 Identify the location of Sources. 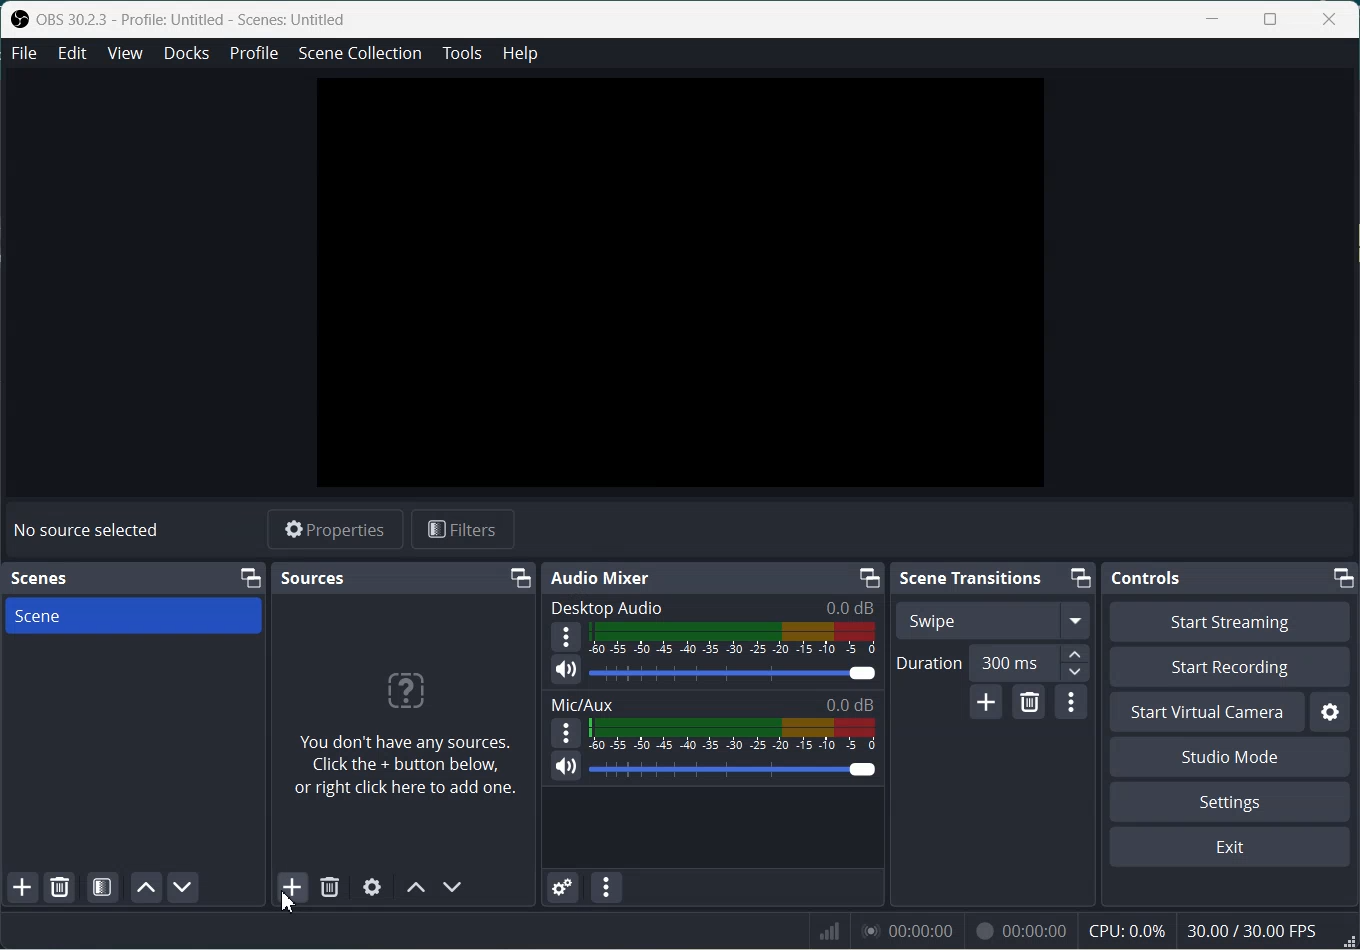
(310, 579).